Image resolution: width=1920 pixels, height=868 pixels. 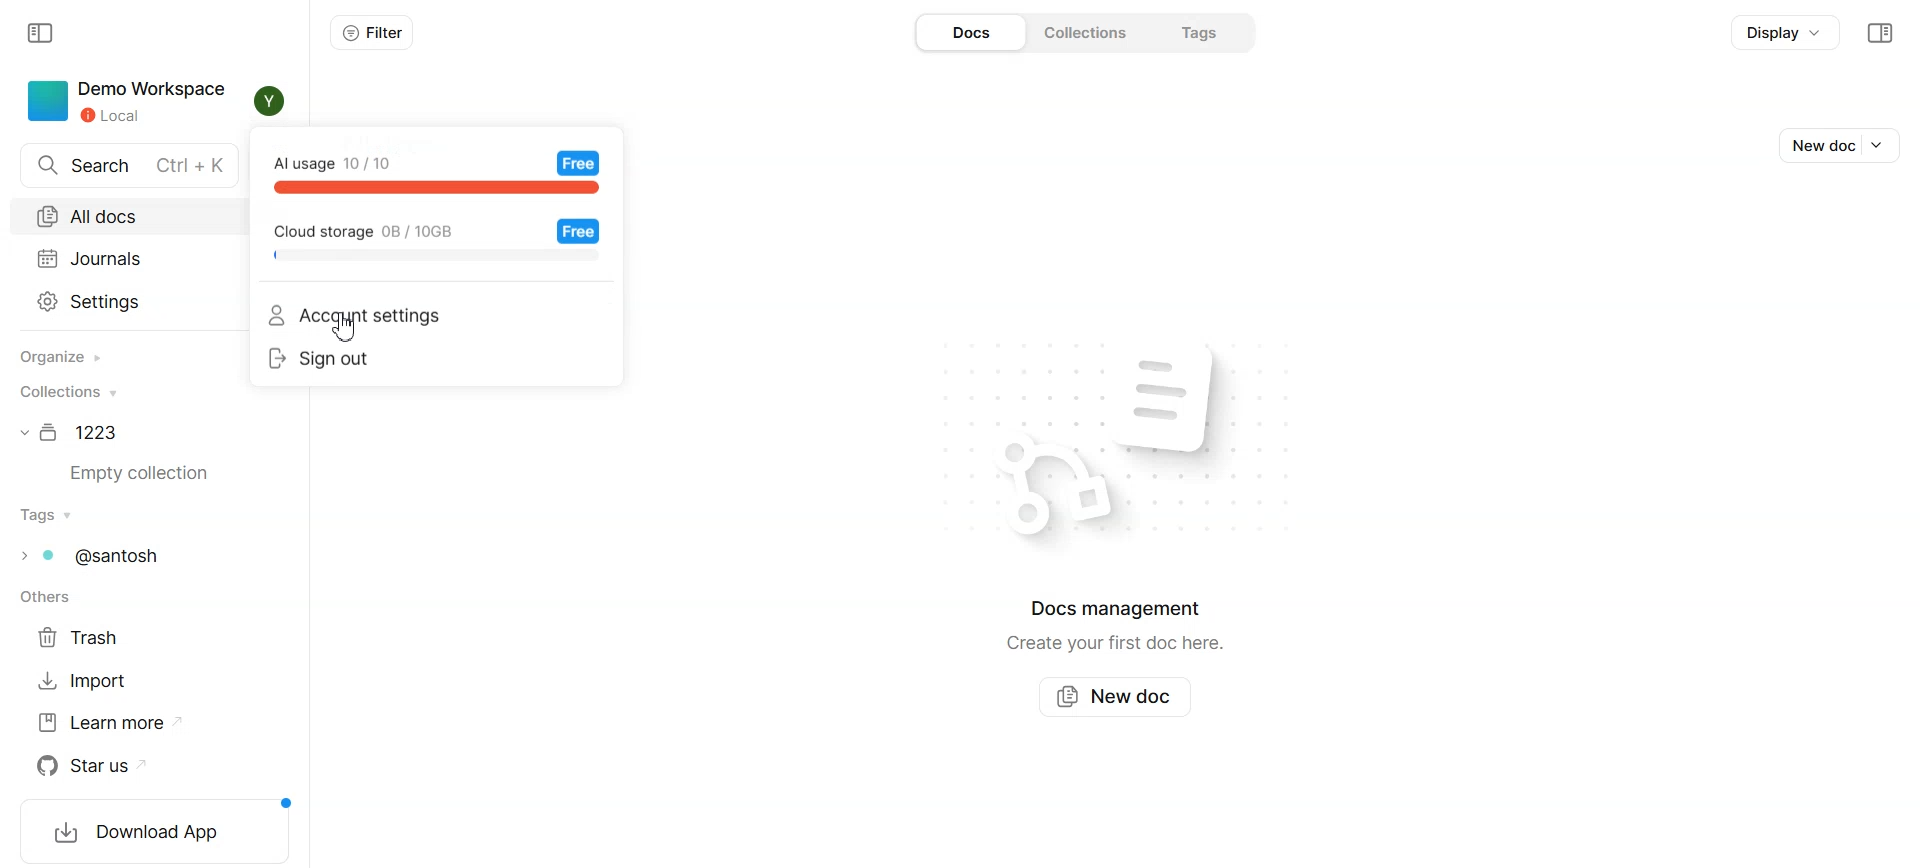 I want to click on Collections, so click(x=1092, y=33).